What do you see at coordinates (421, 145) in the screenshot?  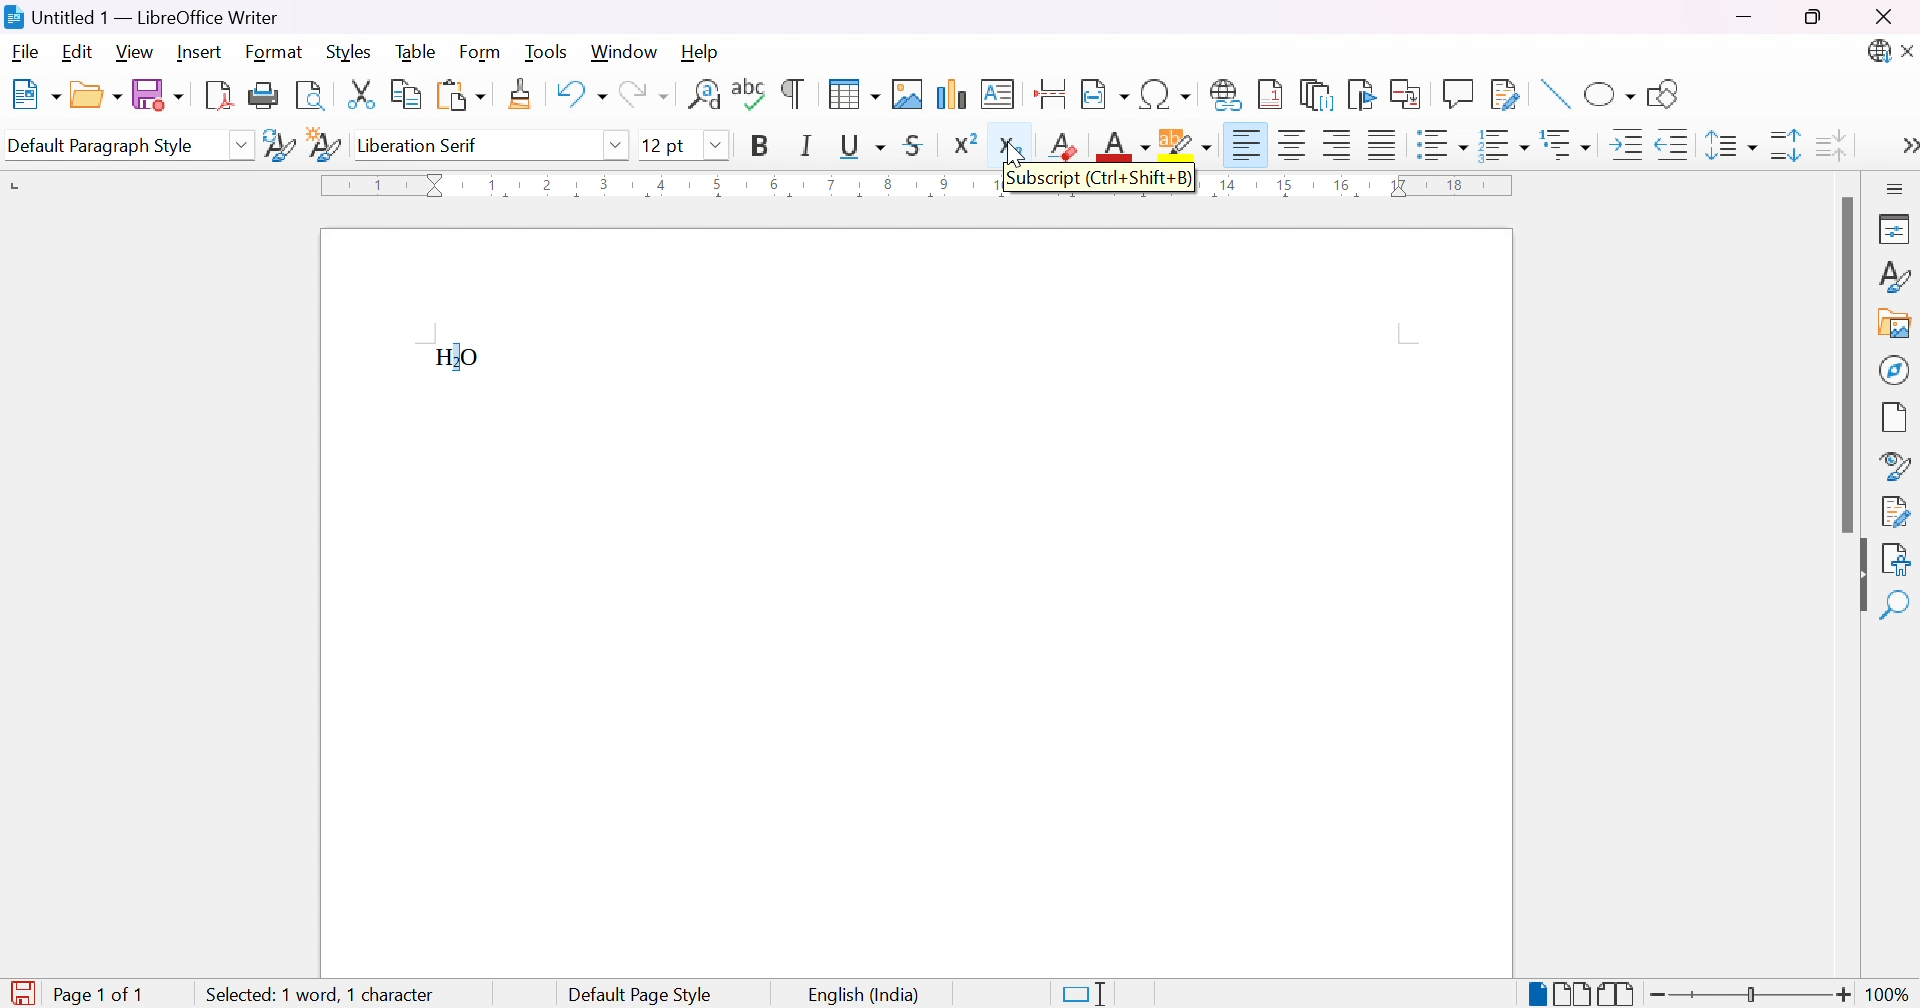 I see `Liberation serif` at bounding box center [421, 145].